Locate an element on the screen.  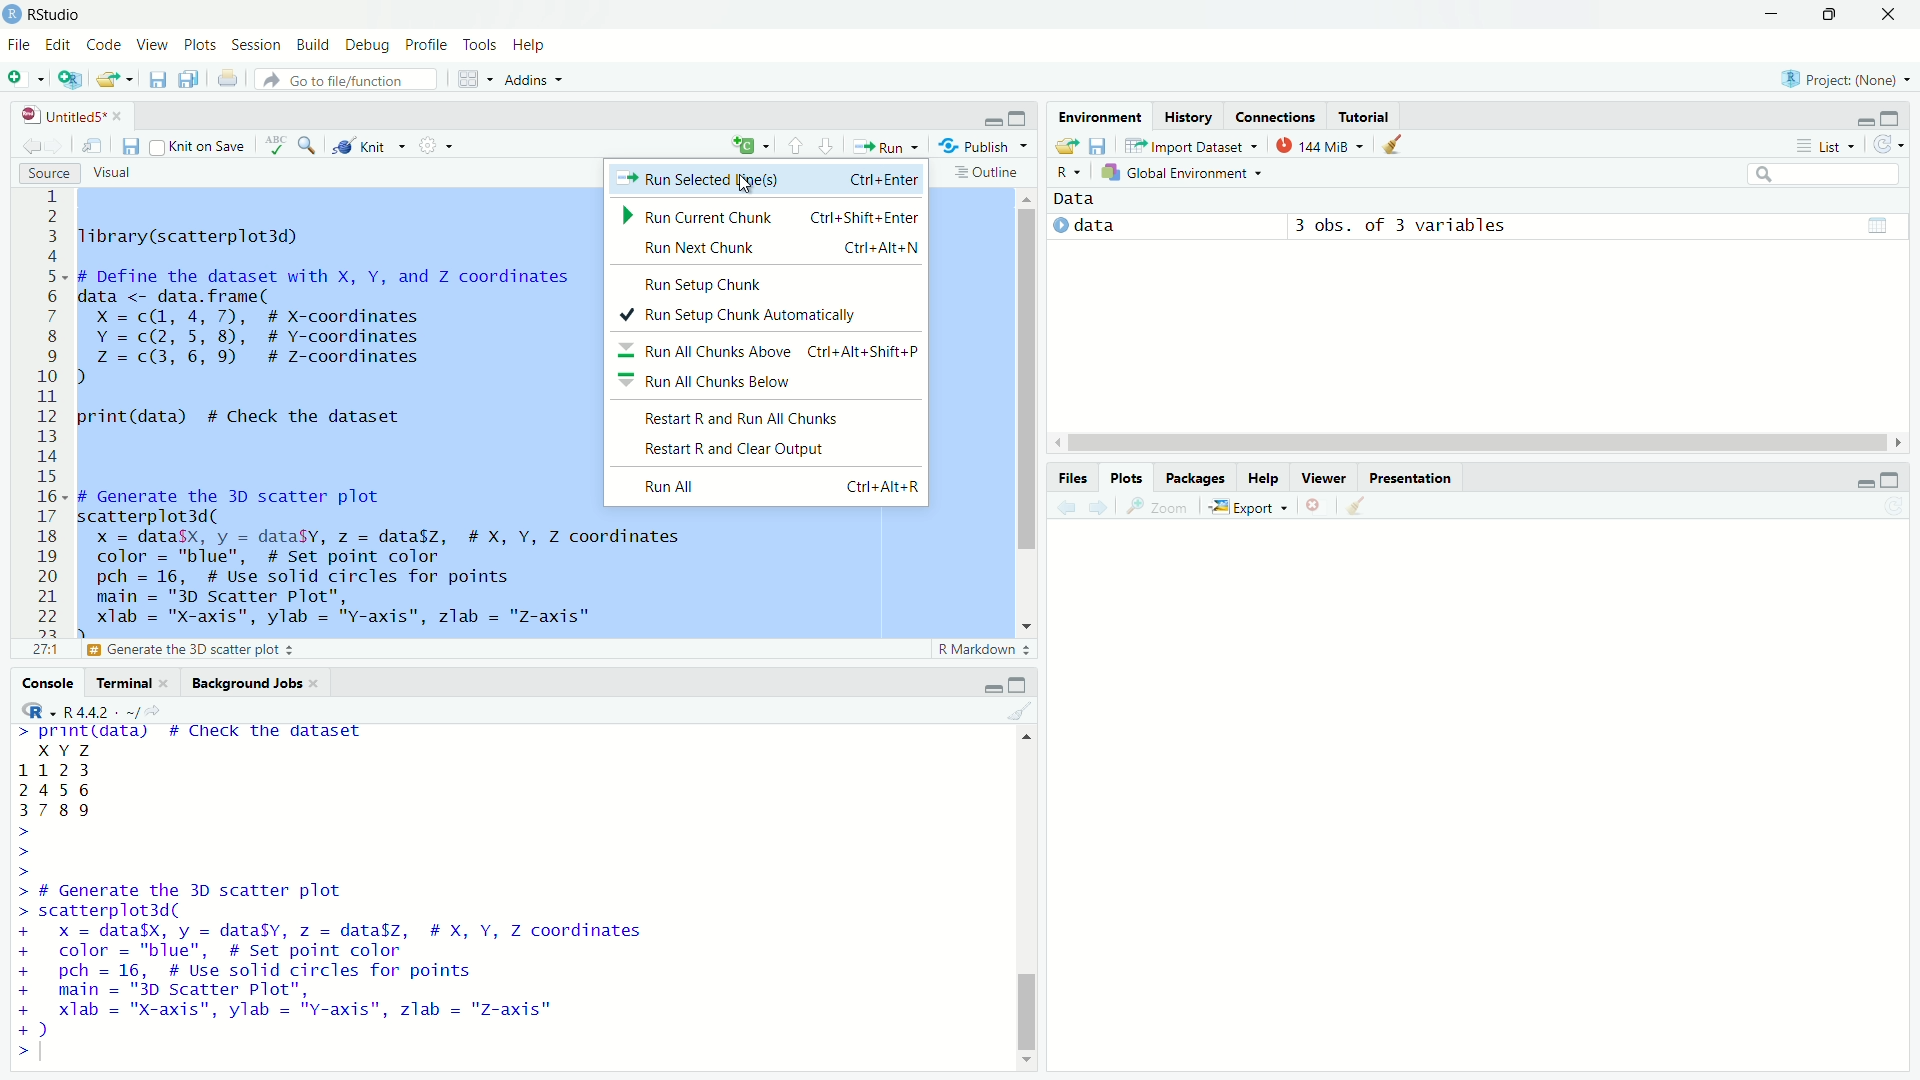
settings is located at coordinates (435, 144).